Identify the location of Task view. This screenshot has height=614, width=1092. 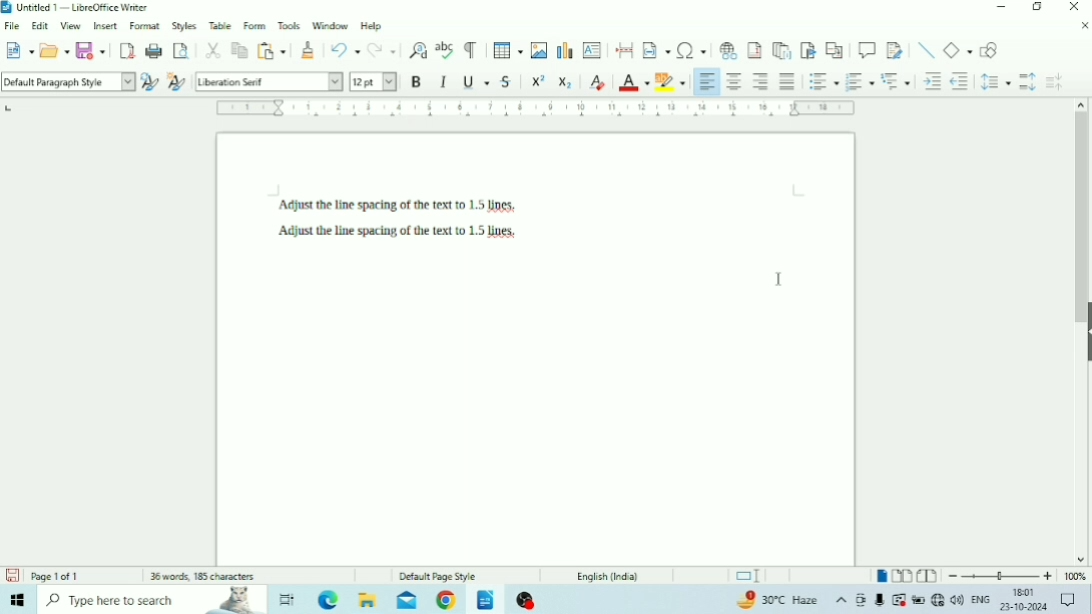
(287, 599).